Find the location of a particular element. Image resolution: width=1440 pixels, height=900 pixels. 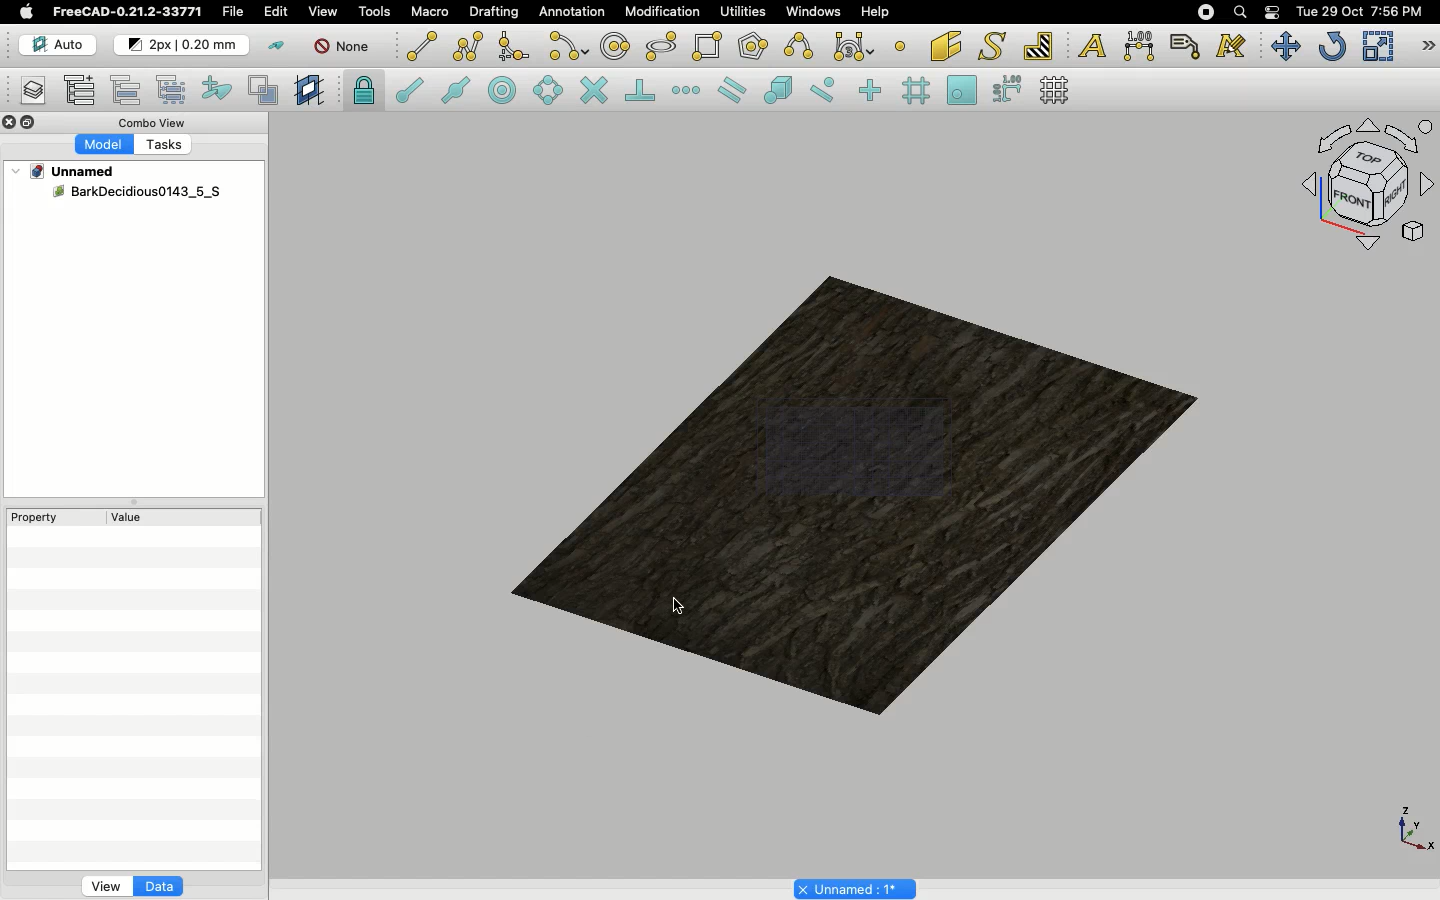

Autogroup off is located at coordinates (345, 48).